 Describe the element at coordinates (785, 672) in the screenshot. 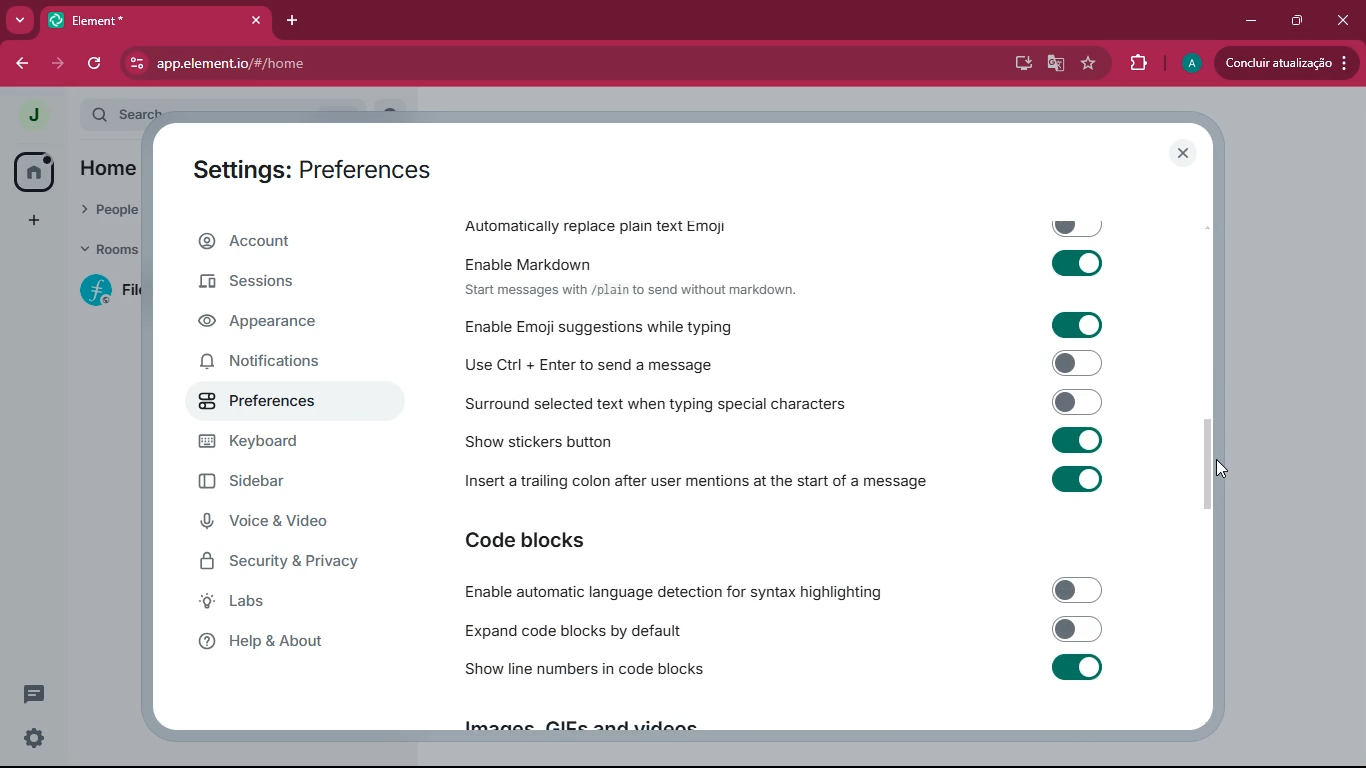

I see `Show line numbers in code blocks` at that location.